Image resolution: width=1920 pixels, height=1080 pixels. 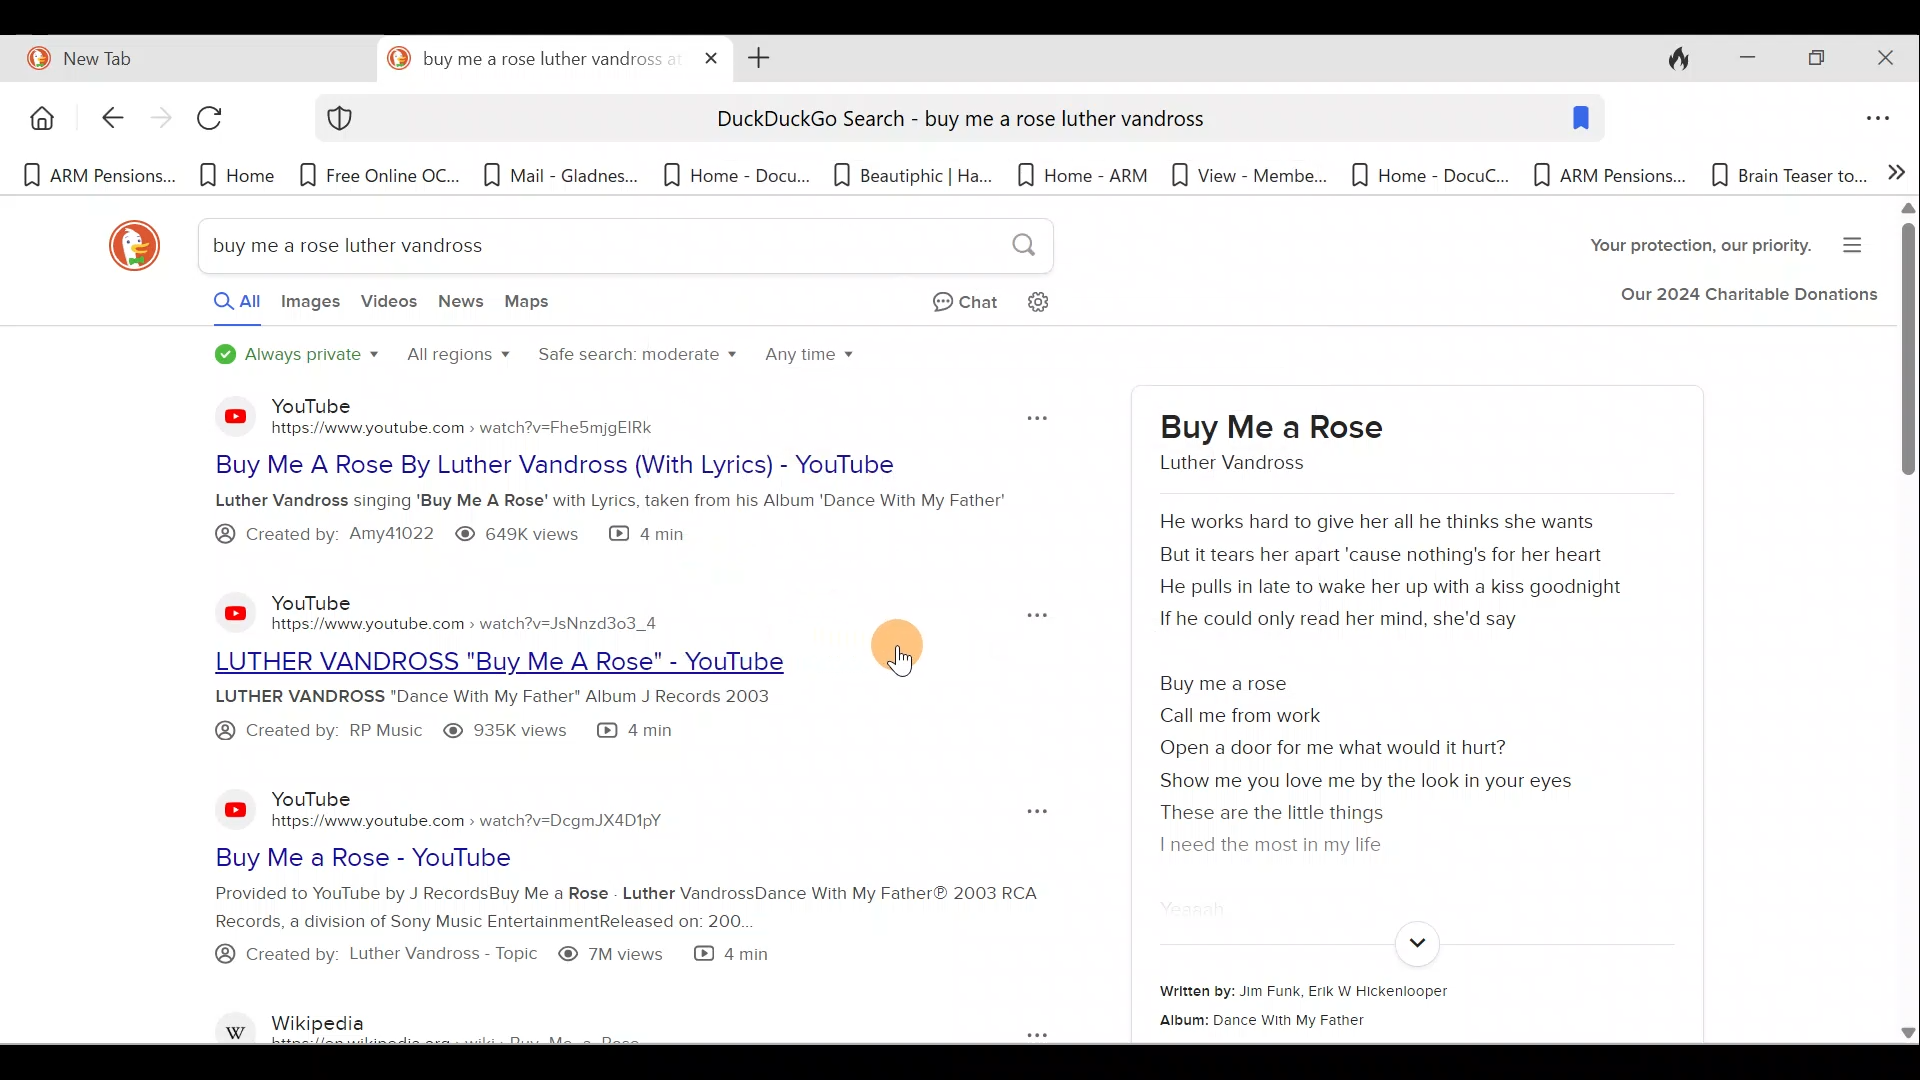 What do you see at coordinates (224, 612) in the screenshot?
I see `YouTube logo` at bounding box center [224, 612].